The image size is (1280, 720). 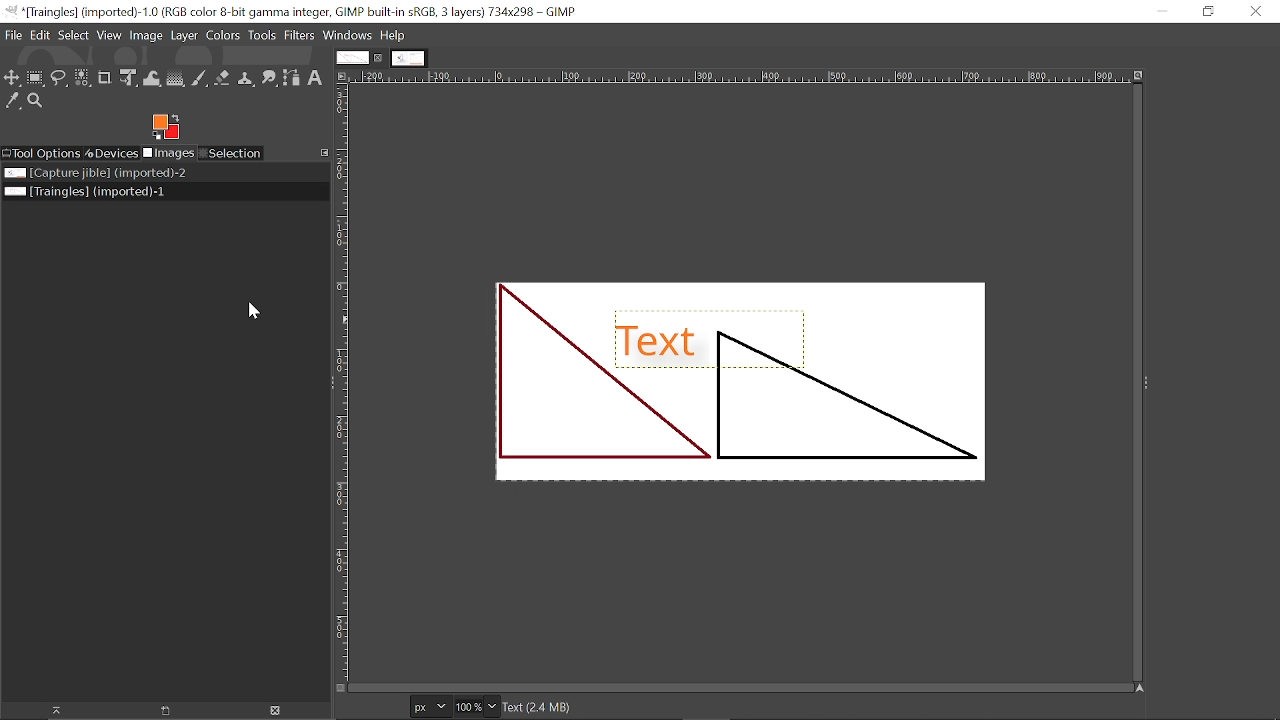 I want to click on File, so click(x=13, y=35).